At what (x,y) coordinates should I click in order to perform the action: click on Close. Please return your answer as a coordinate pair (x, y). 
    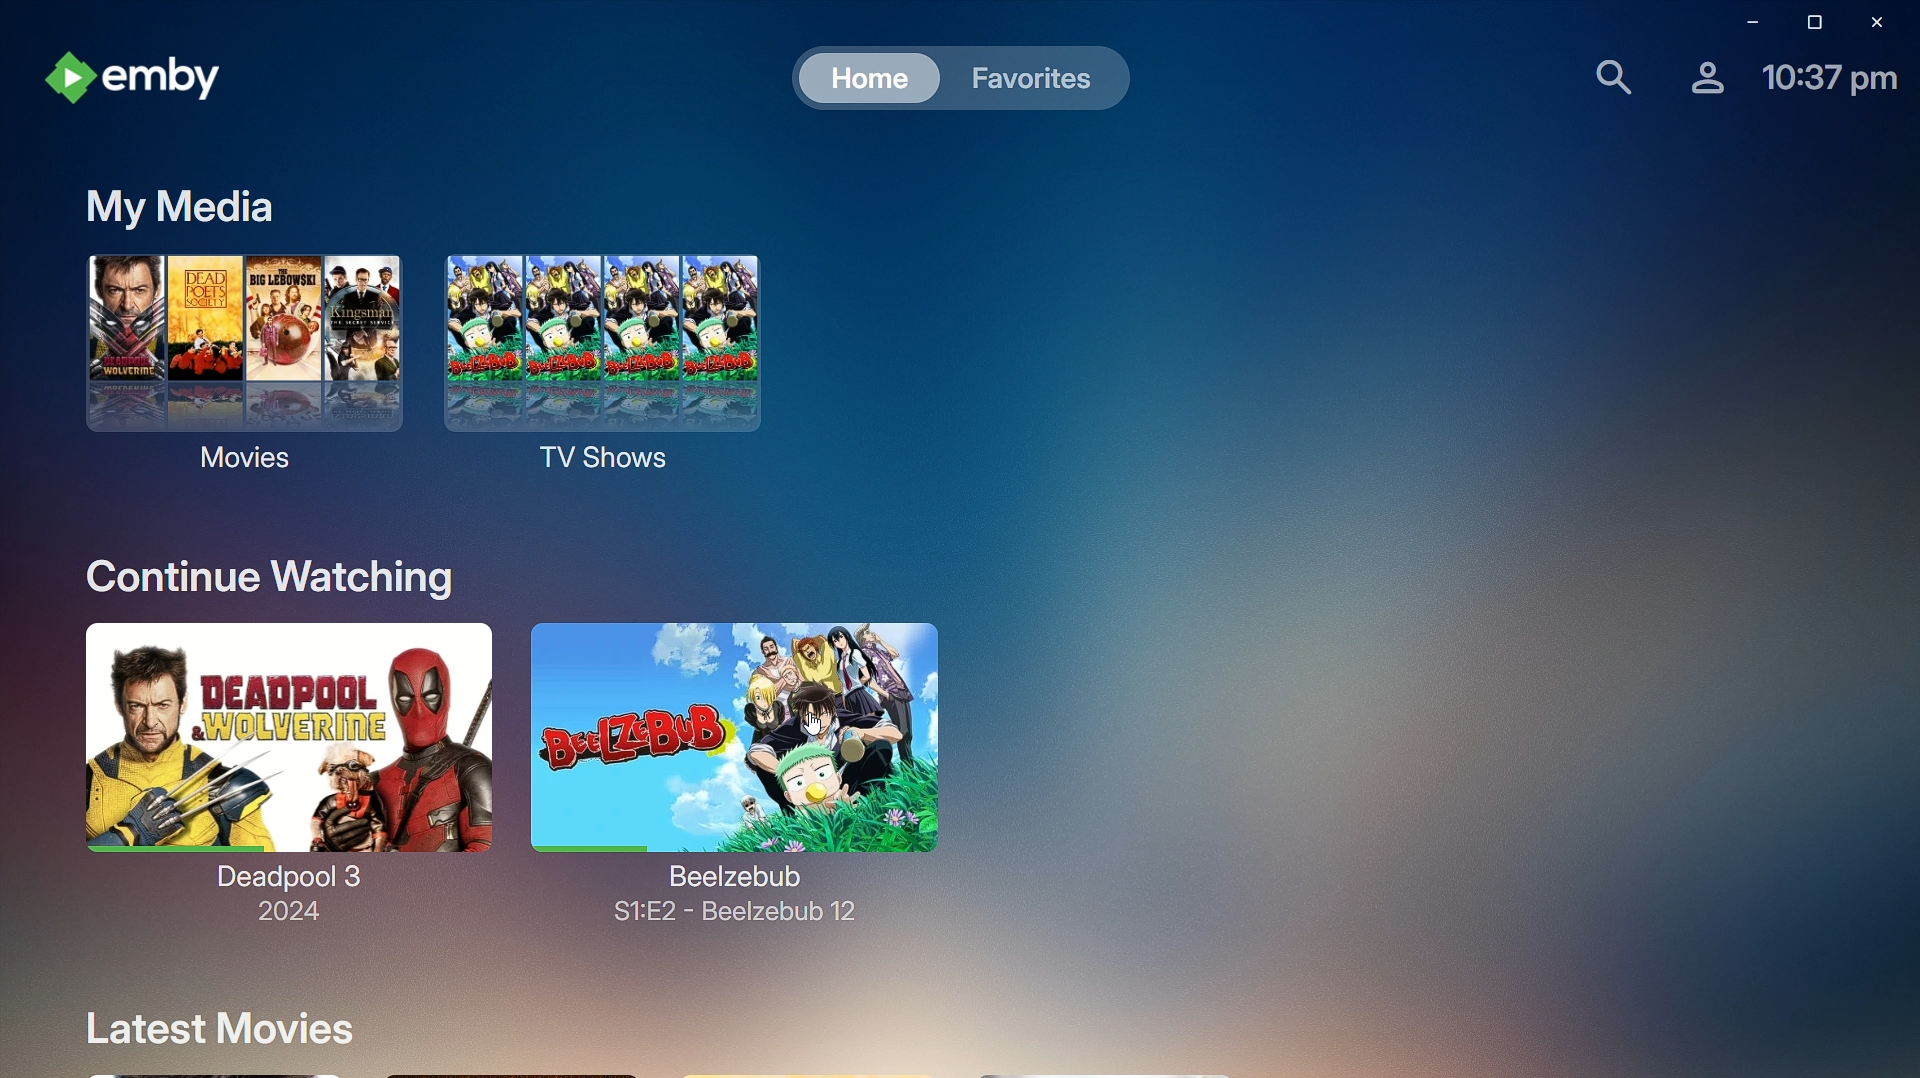
    Looking at the image, I should click on (1880, 22).